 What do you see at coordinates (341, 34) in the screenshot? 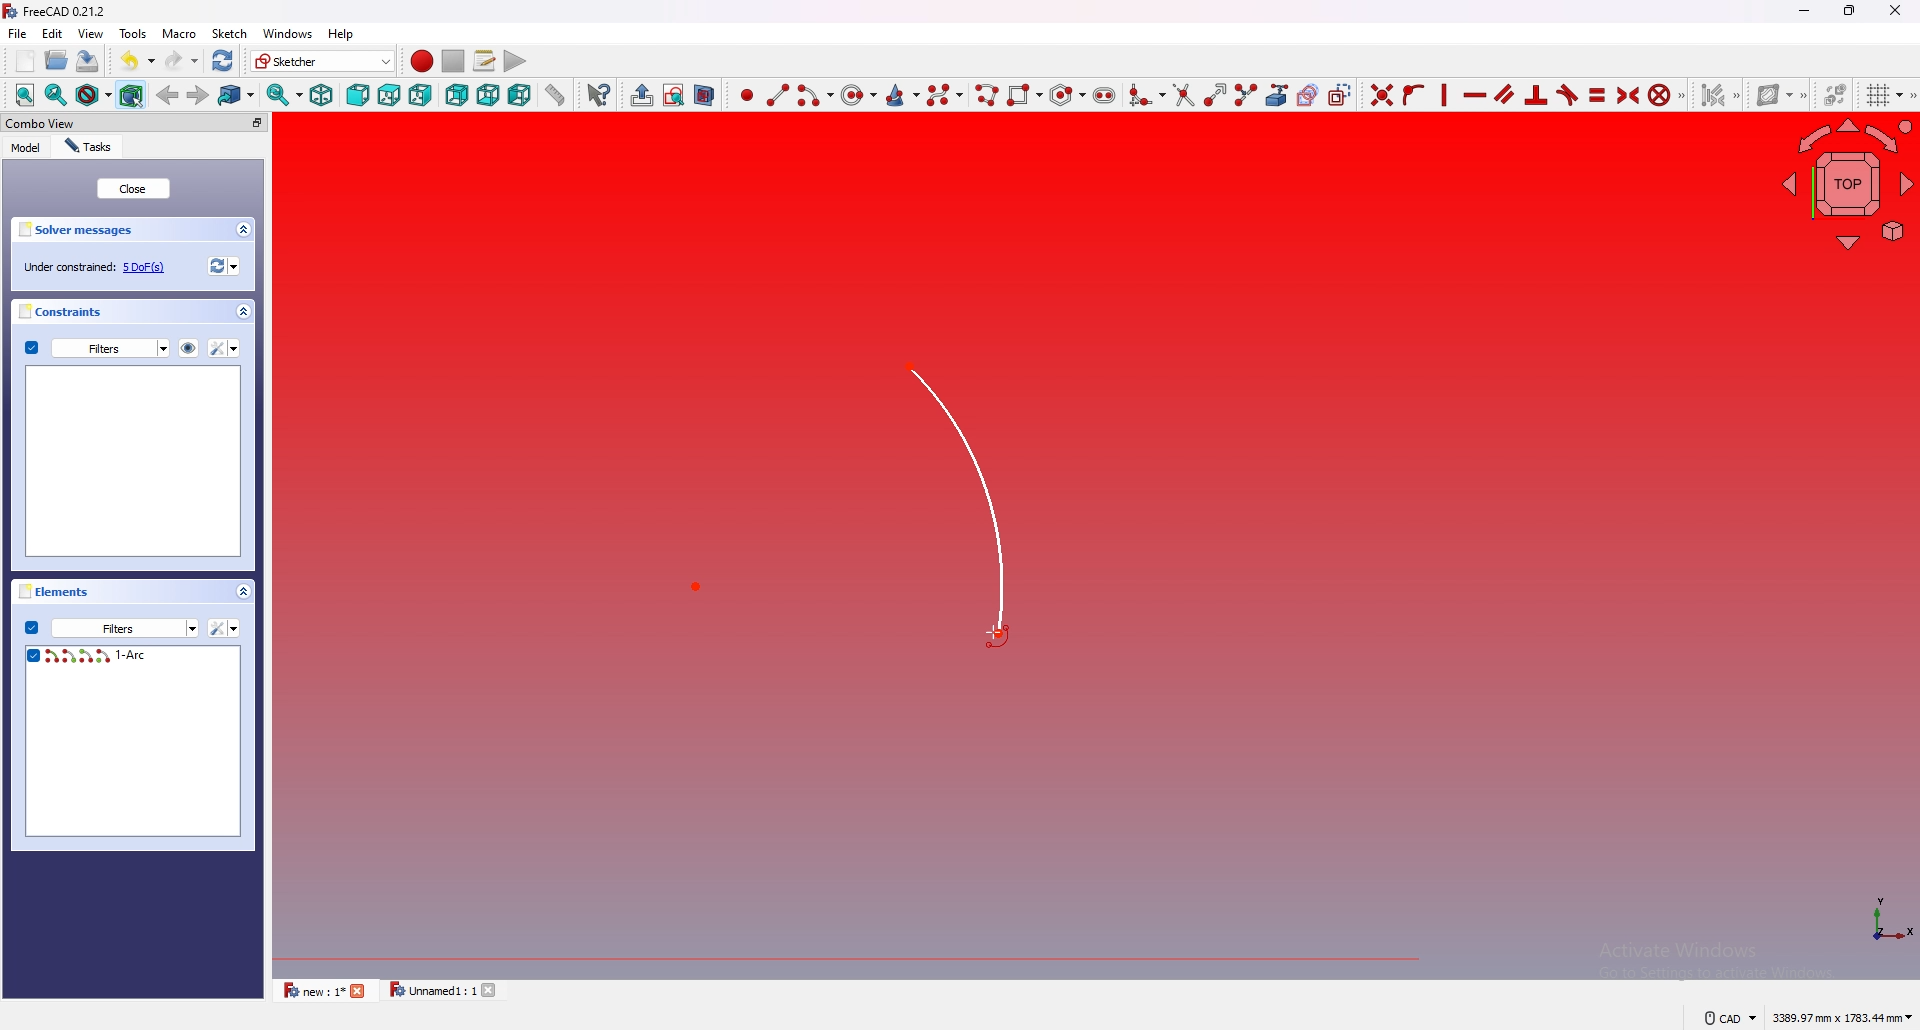
I see `help` at bounding box center [341, 34].